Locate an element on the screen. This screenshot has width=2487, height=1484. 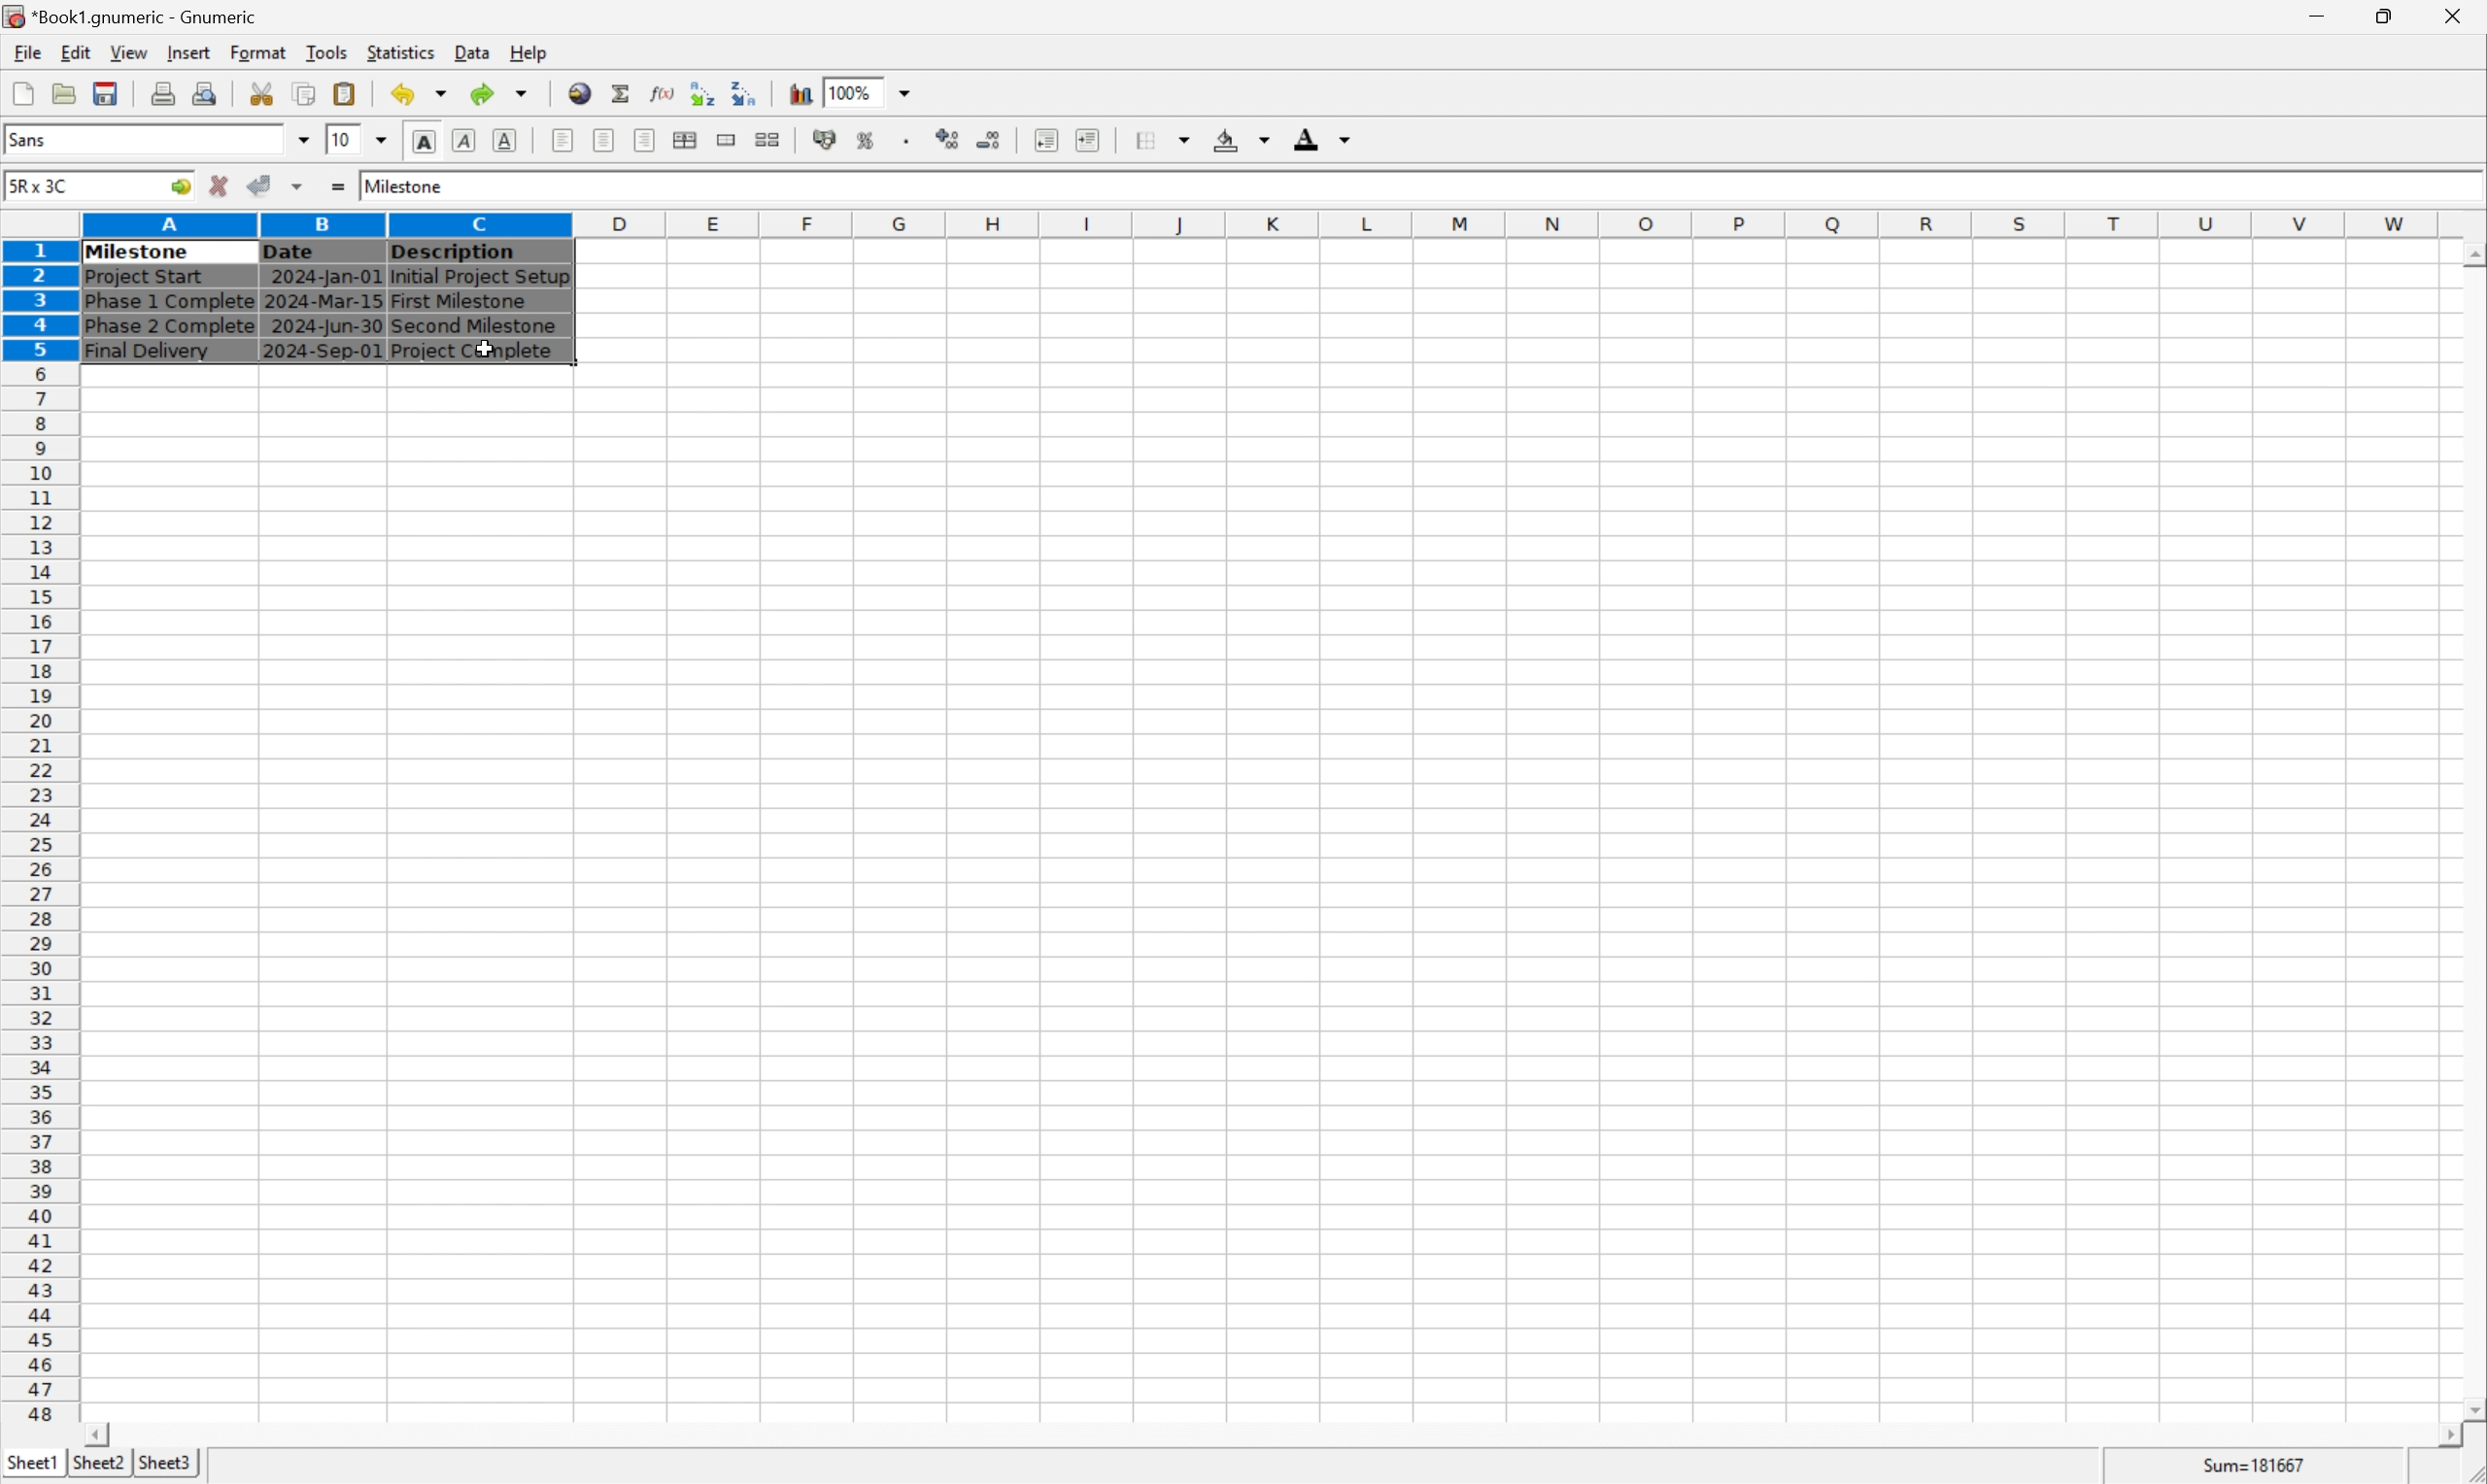
file is located at coordinates (27, 53).